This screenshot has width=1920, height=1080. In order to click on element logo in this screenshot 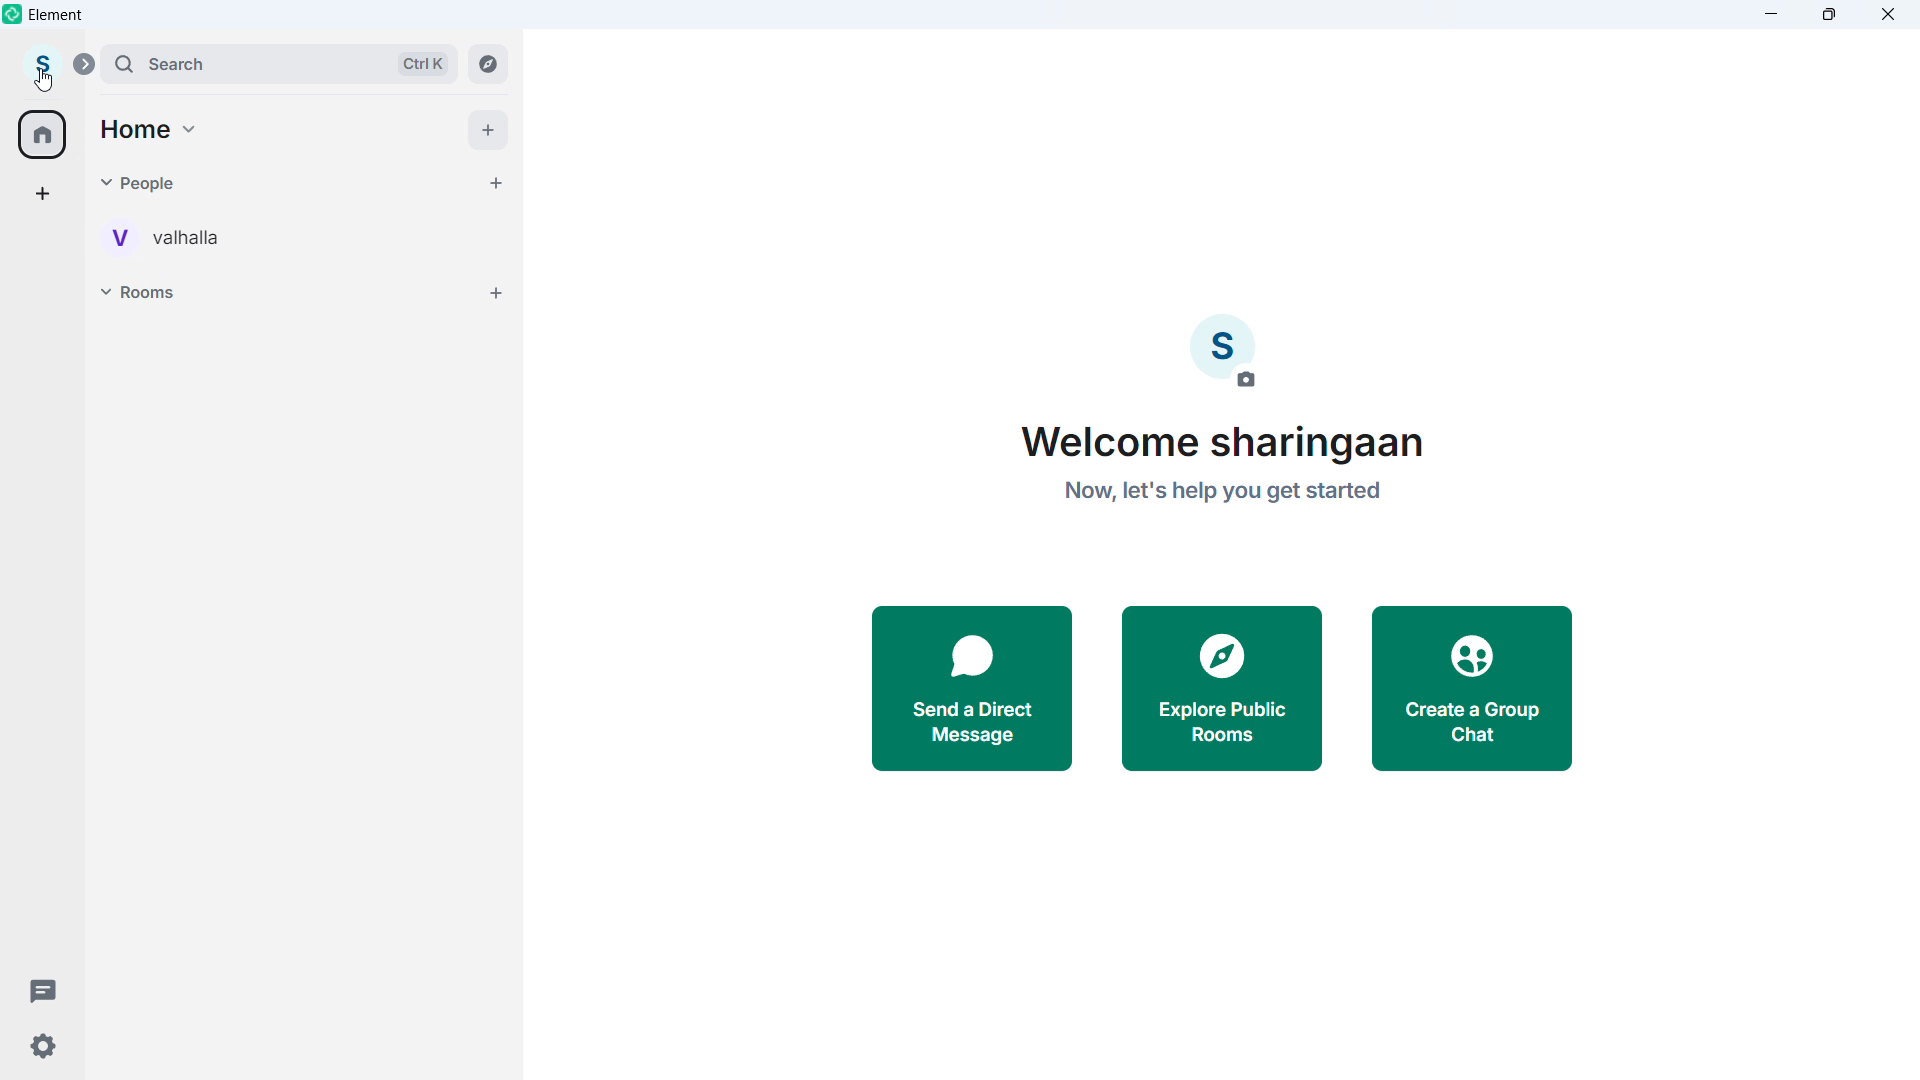, I will do `click(15, 15)`.